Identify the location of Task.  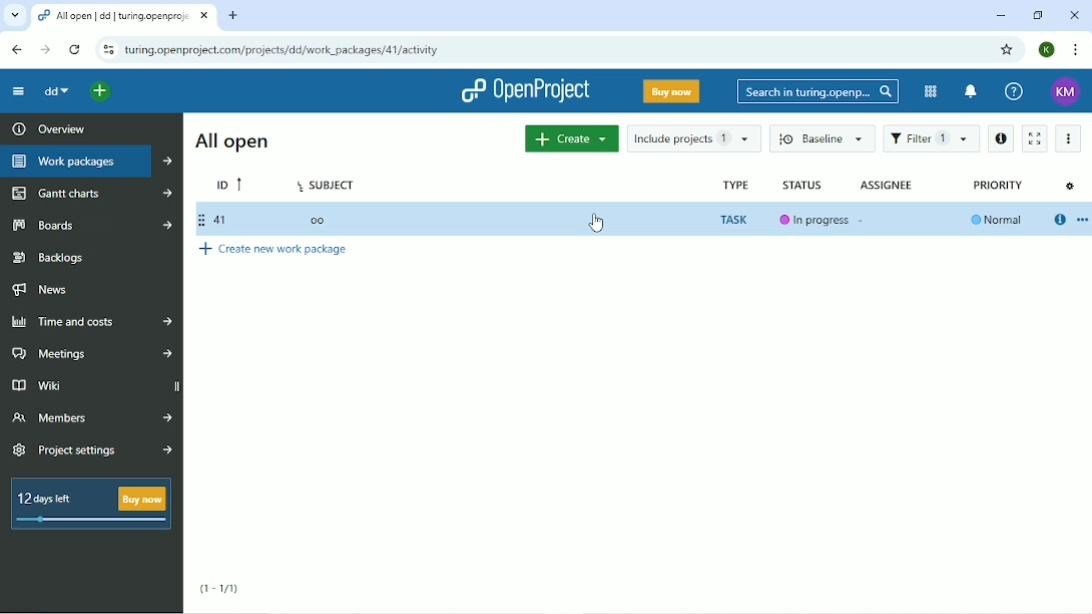
(735, 220).